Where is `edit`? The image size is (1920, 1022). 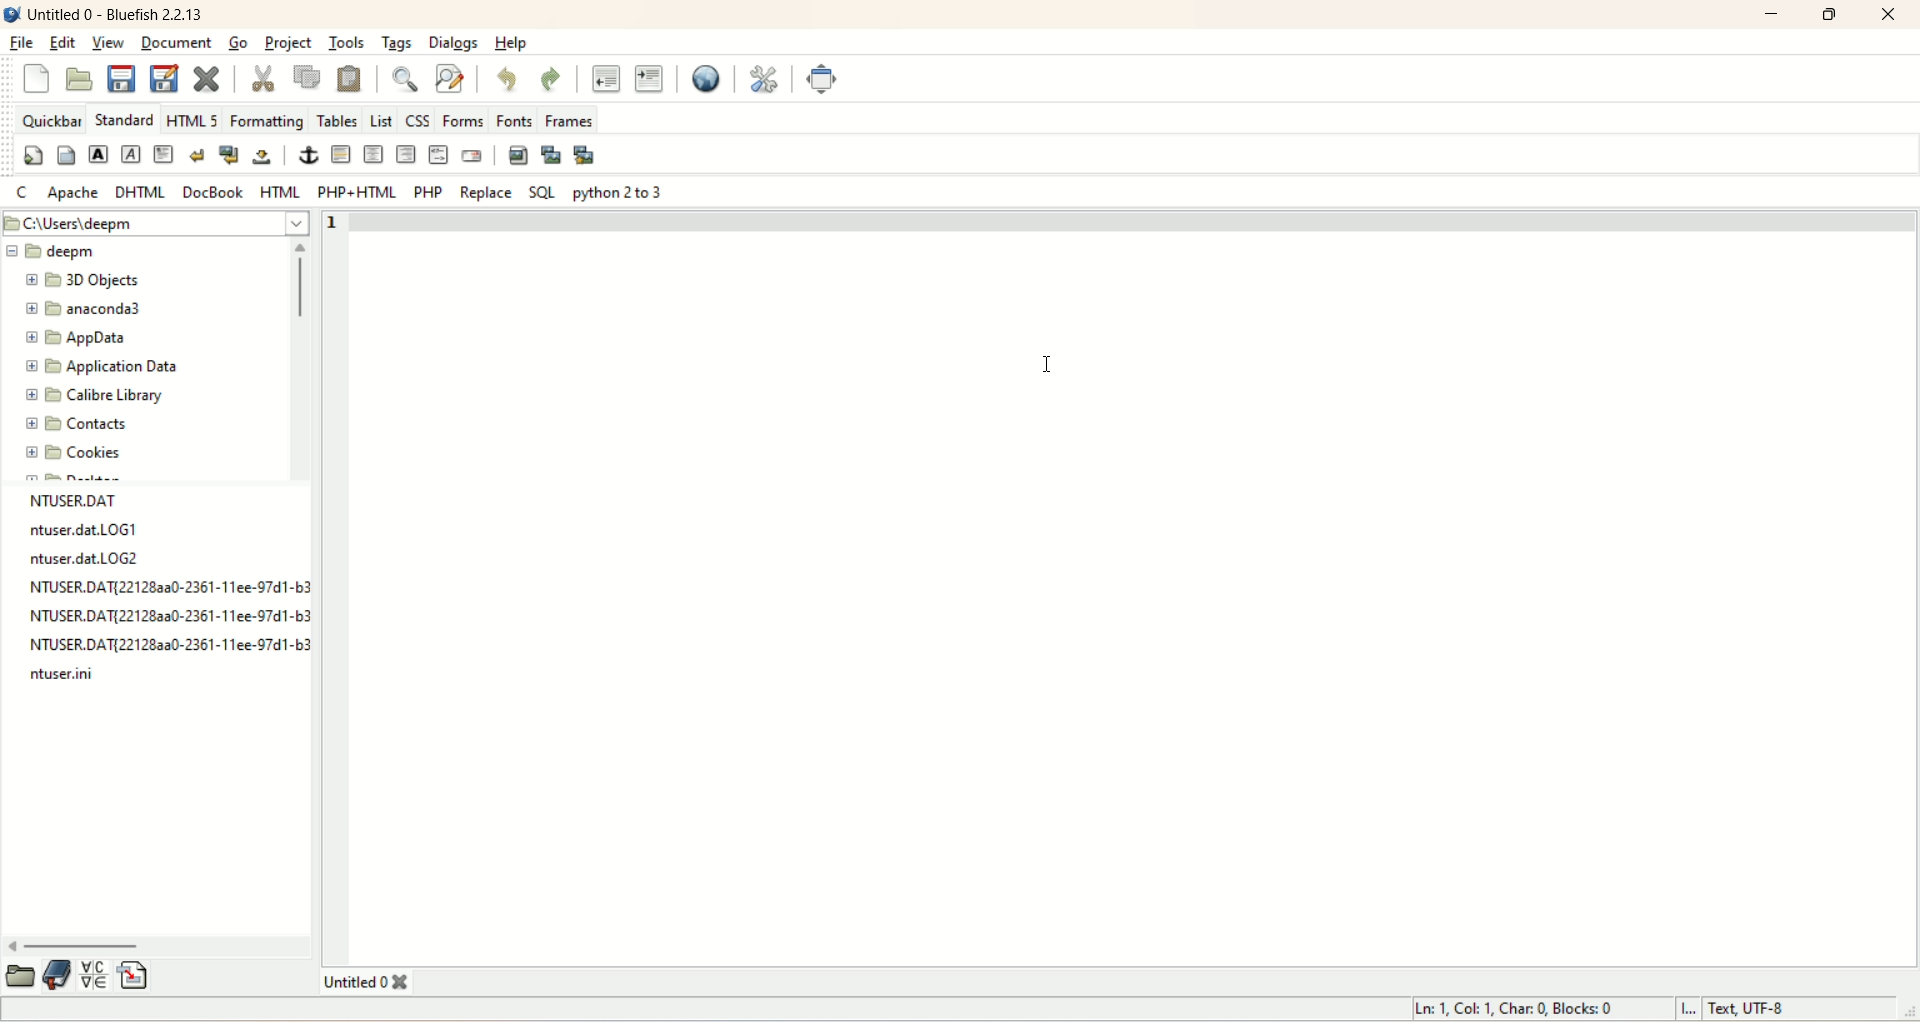
edit is located at coordinates (64, 42).